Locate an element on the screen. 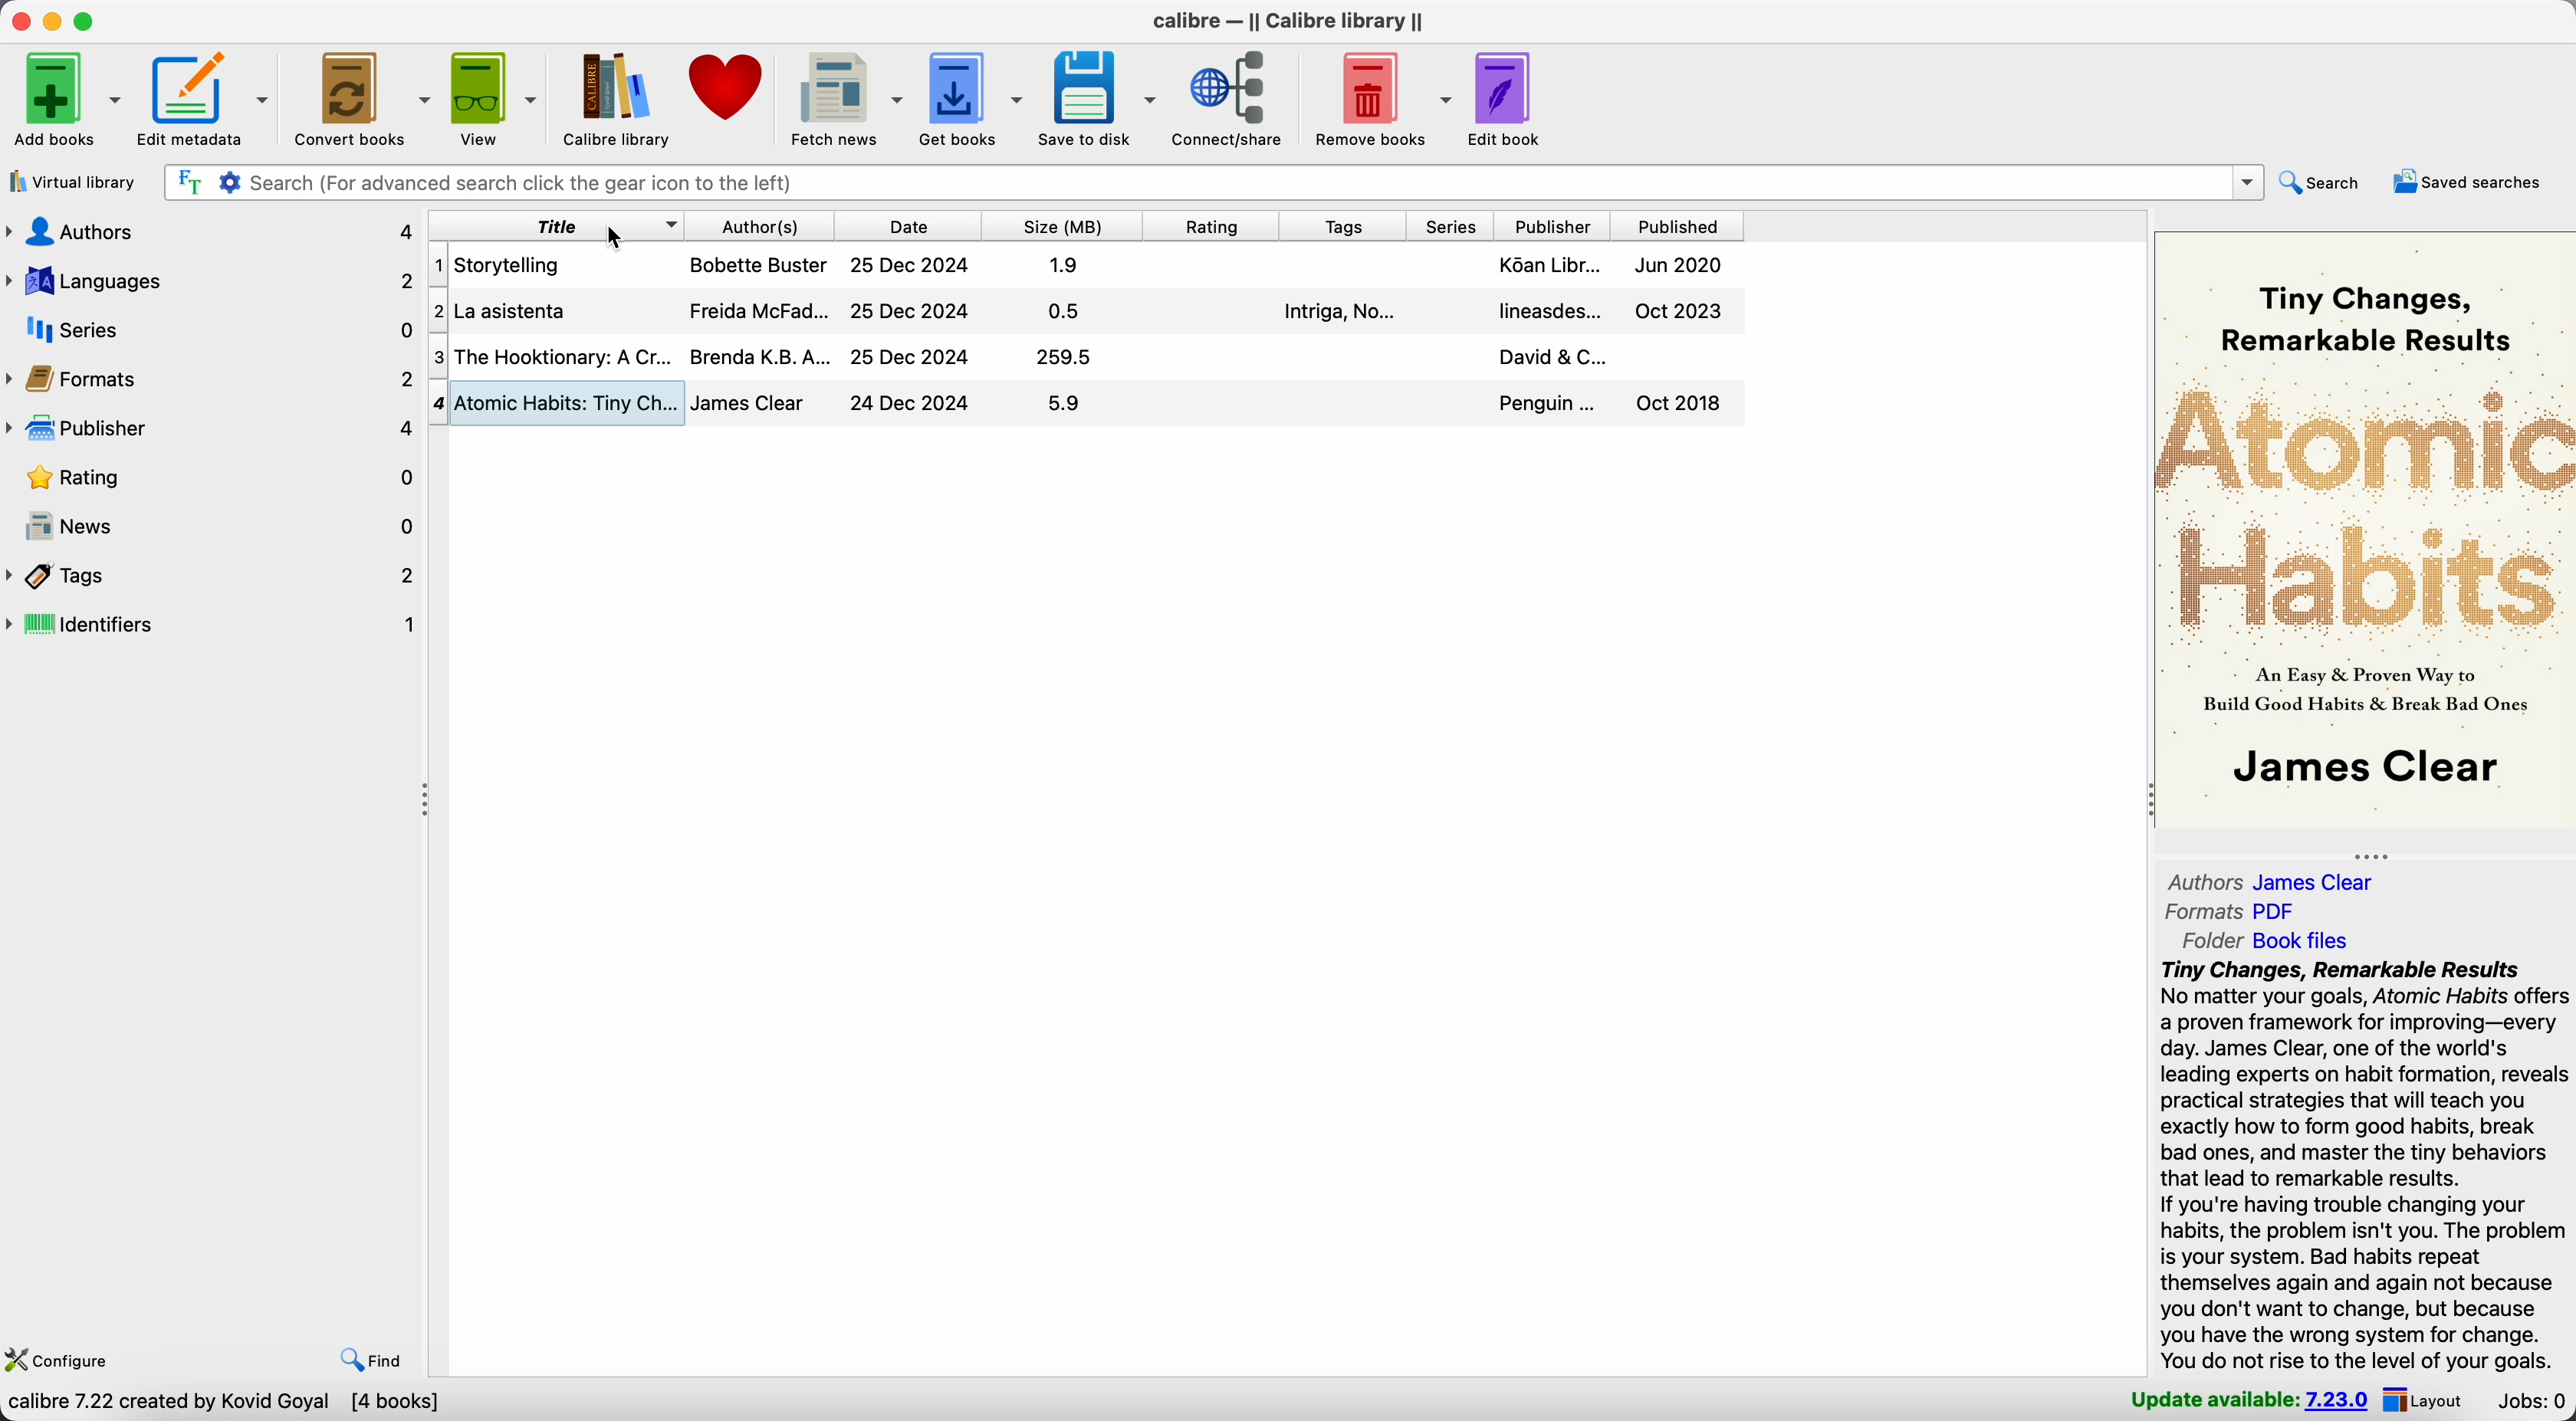  folder book files is located at coordinates (2262, 940).